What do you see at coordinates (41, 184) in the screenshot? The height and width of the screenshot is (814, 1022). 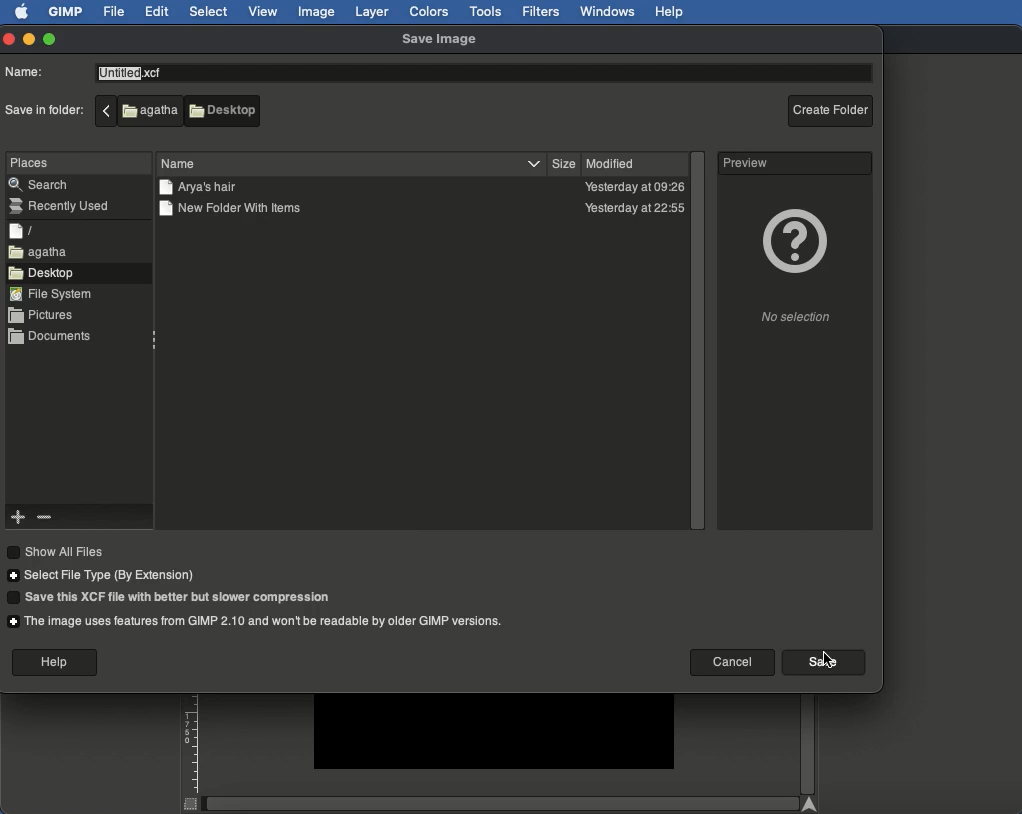 I see `Search` at bounding box center [41, 184].